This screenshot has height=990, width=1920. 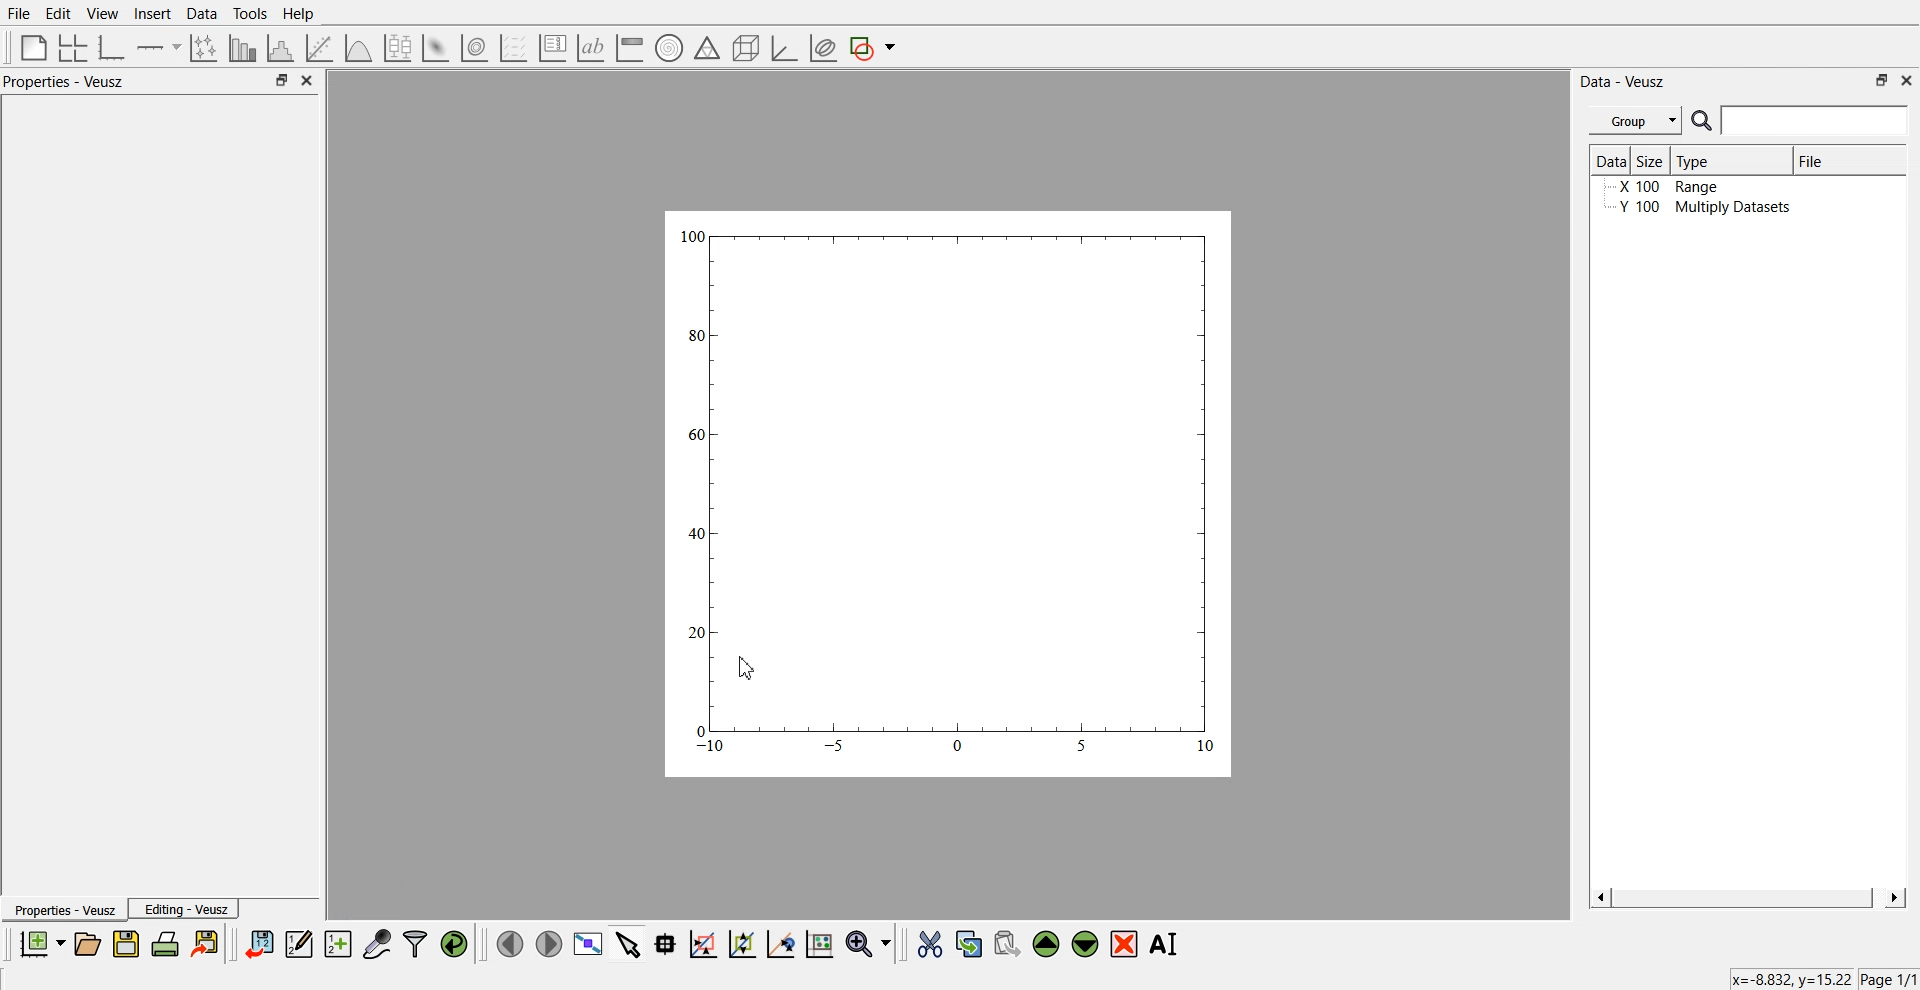 I want to click on open, so click(x=87, y=944).